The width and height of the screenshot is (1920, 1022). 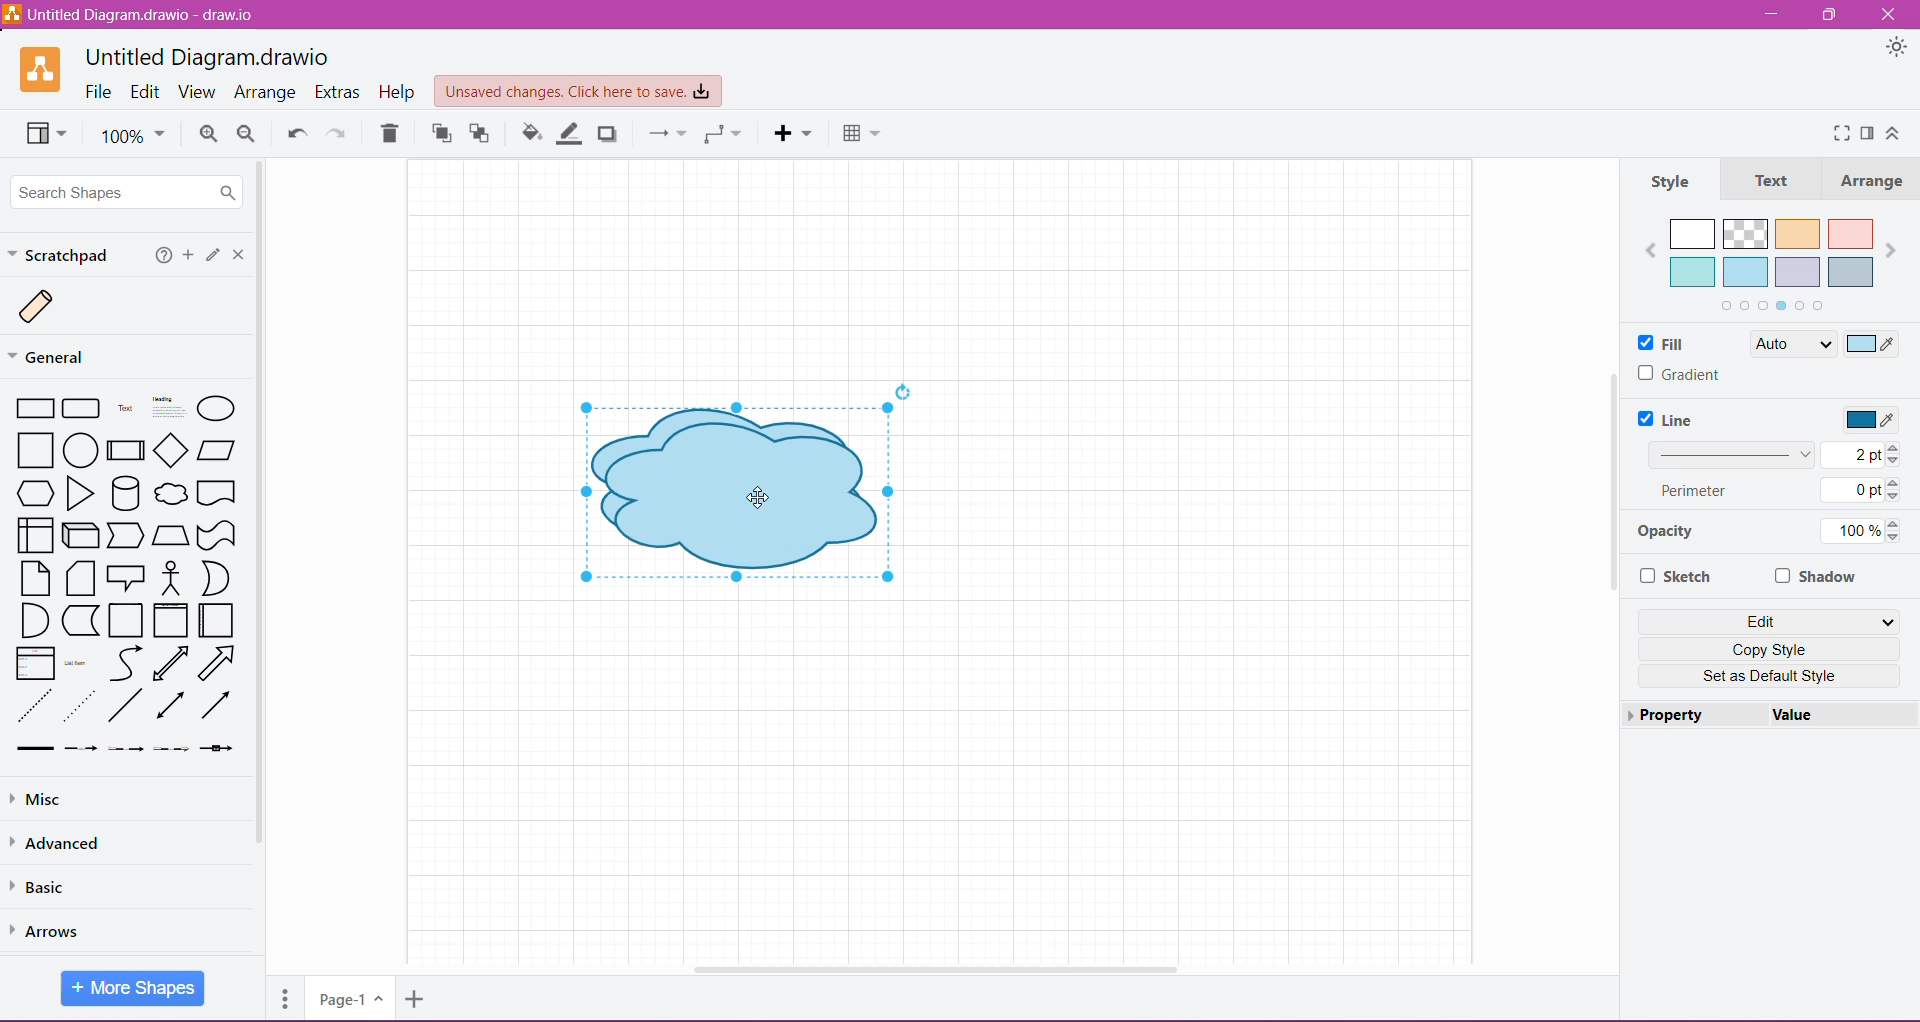 I want to click on Available Shapes, so click(x=132, y=577).